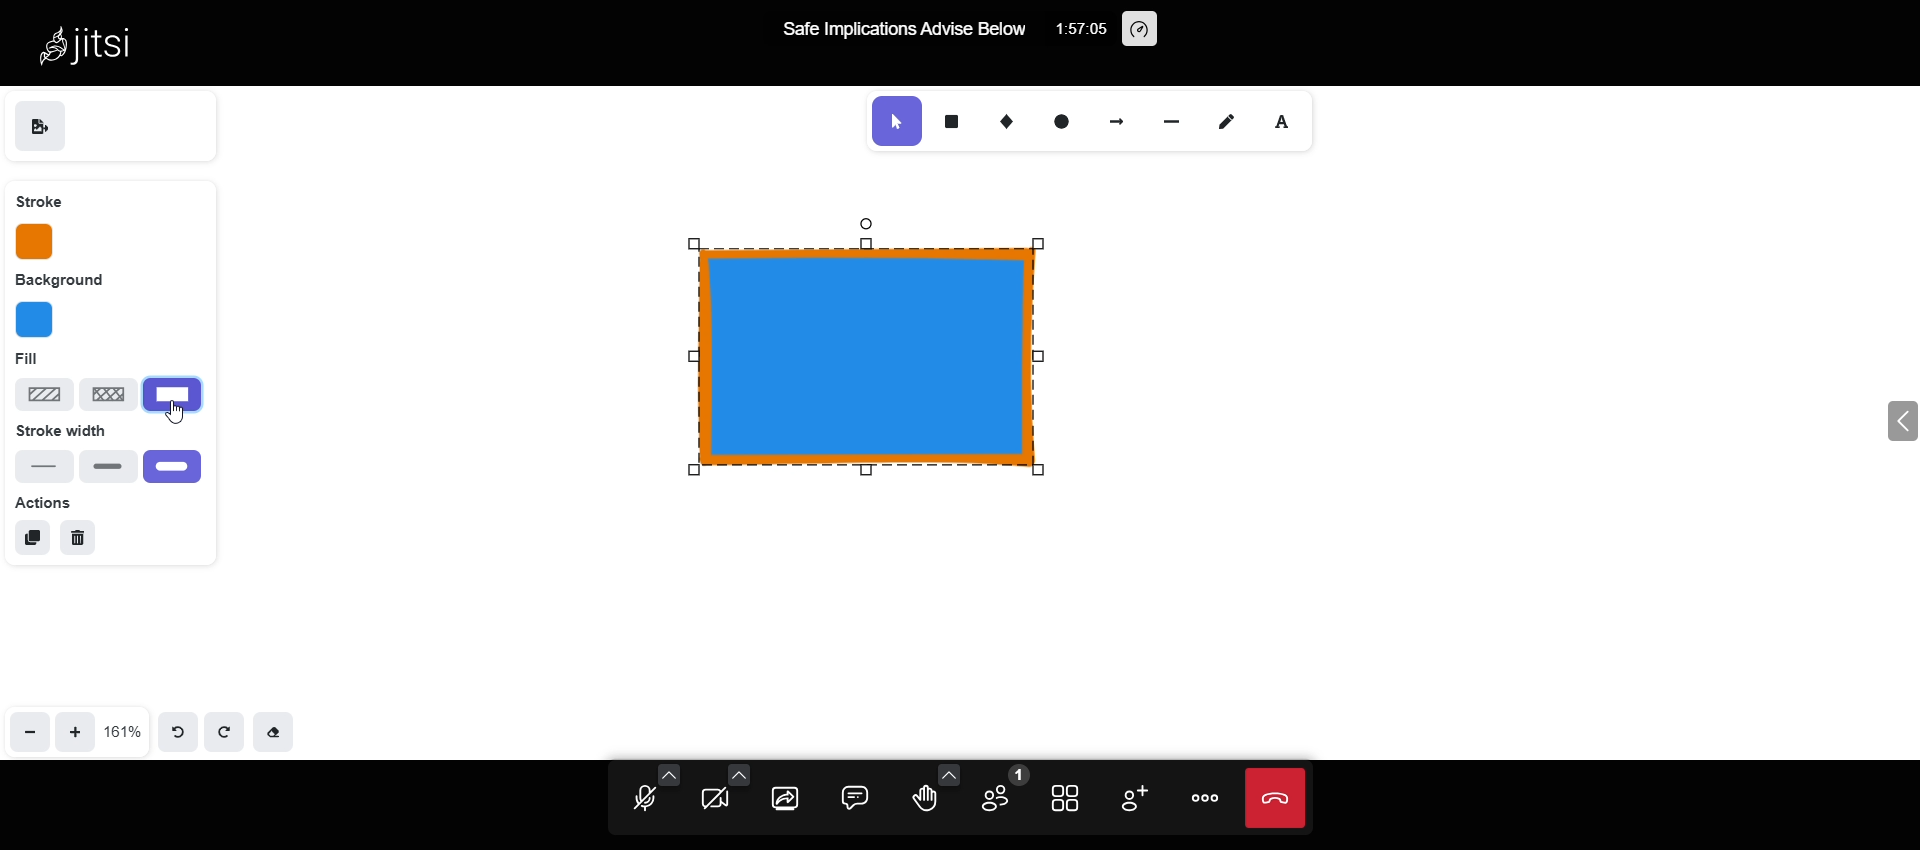 The height and width of the screenshot is (850, 1920). I want to click on Object fill type changed, so click(910, 364).